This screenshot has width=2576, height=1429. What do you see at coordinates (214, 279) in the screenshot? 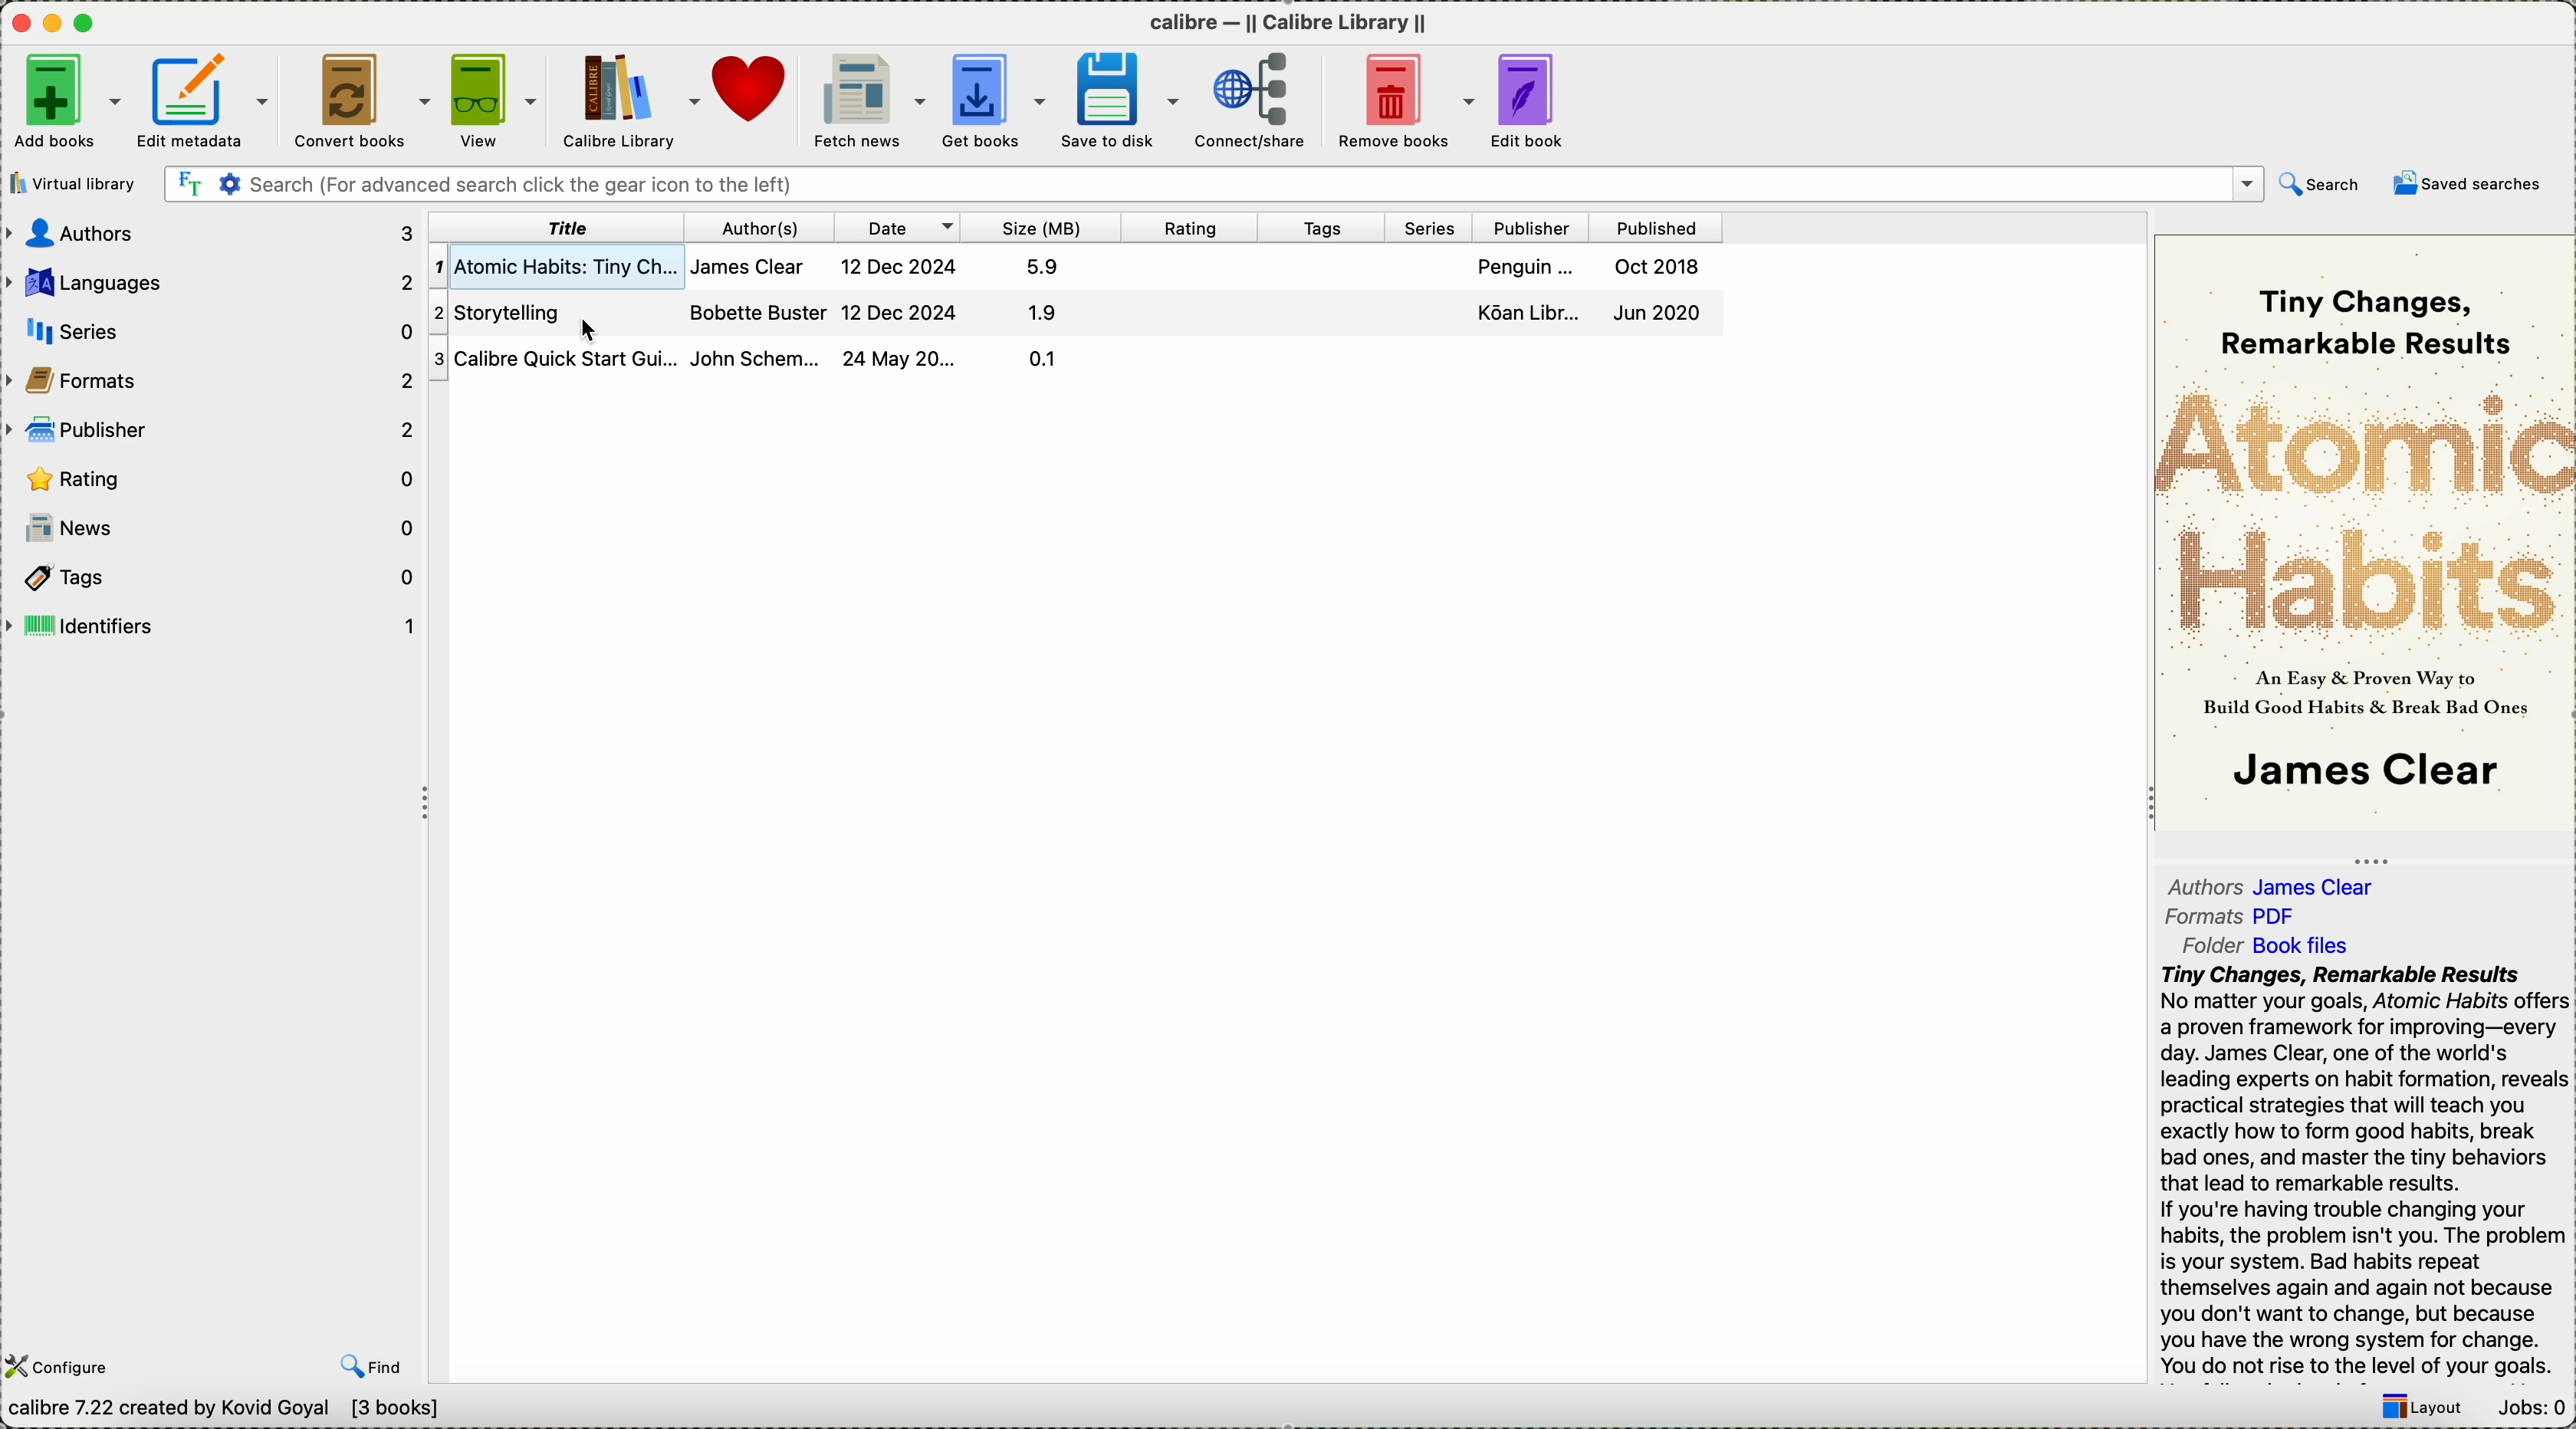
I see `languages` at bounding box center [214, 279].